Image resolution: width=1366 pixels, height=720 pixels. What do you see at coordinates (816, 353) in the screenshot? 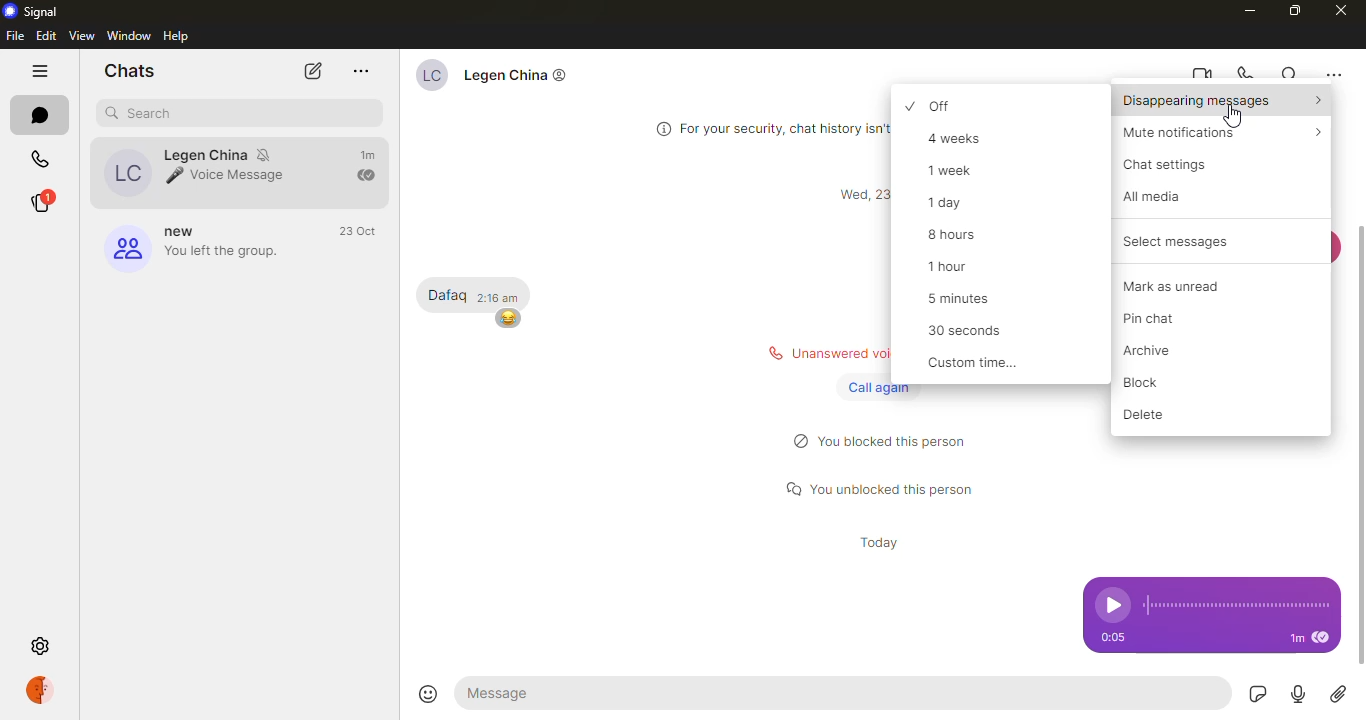
I see `status message` at bounding box center [816, 353].